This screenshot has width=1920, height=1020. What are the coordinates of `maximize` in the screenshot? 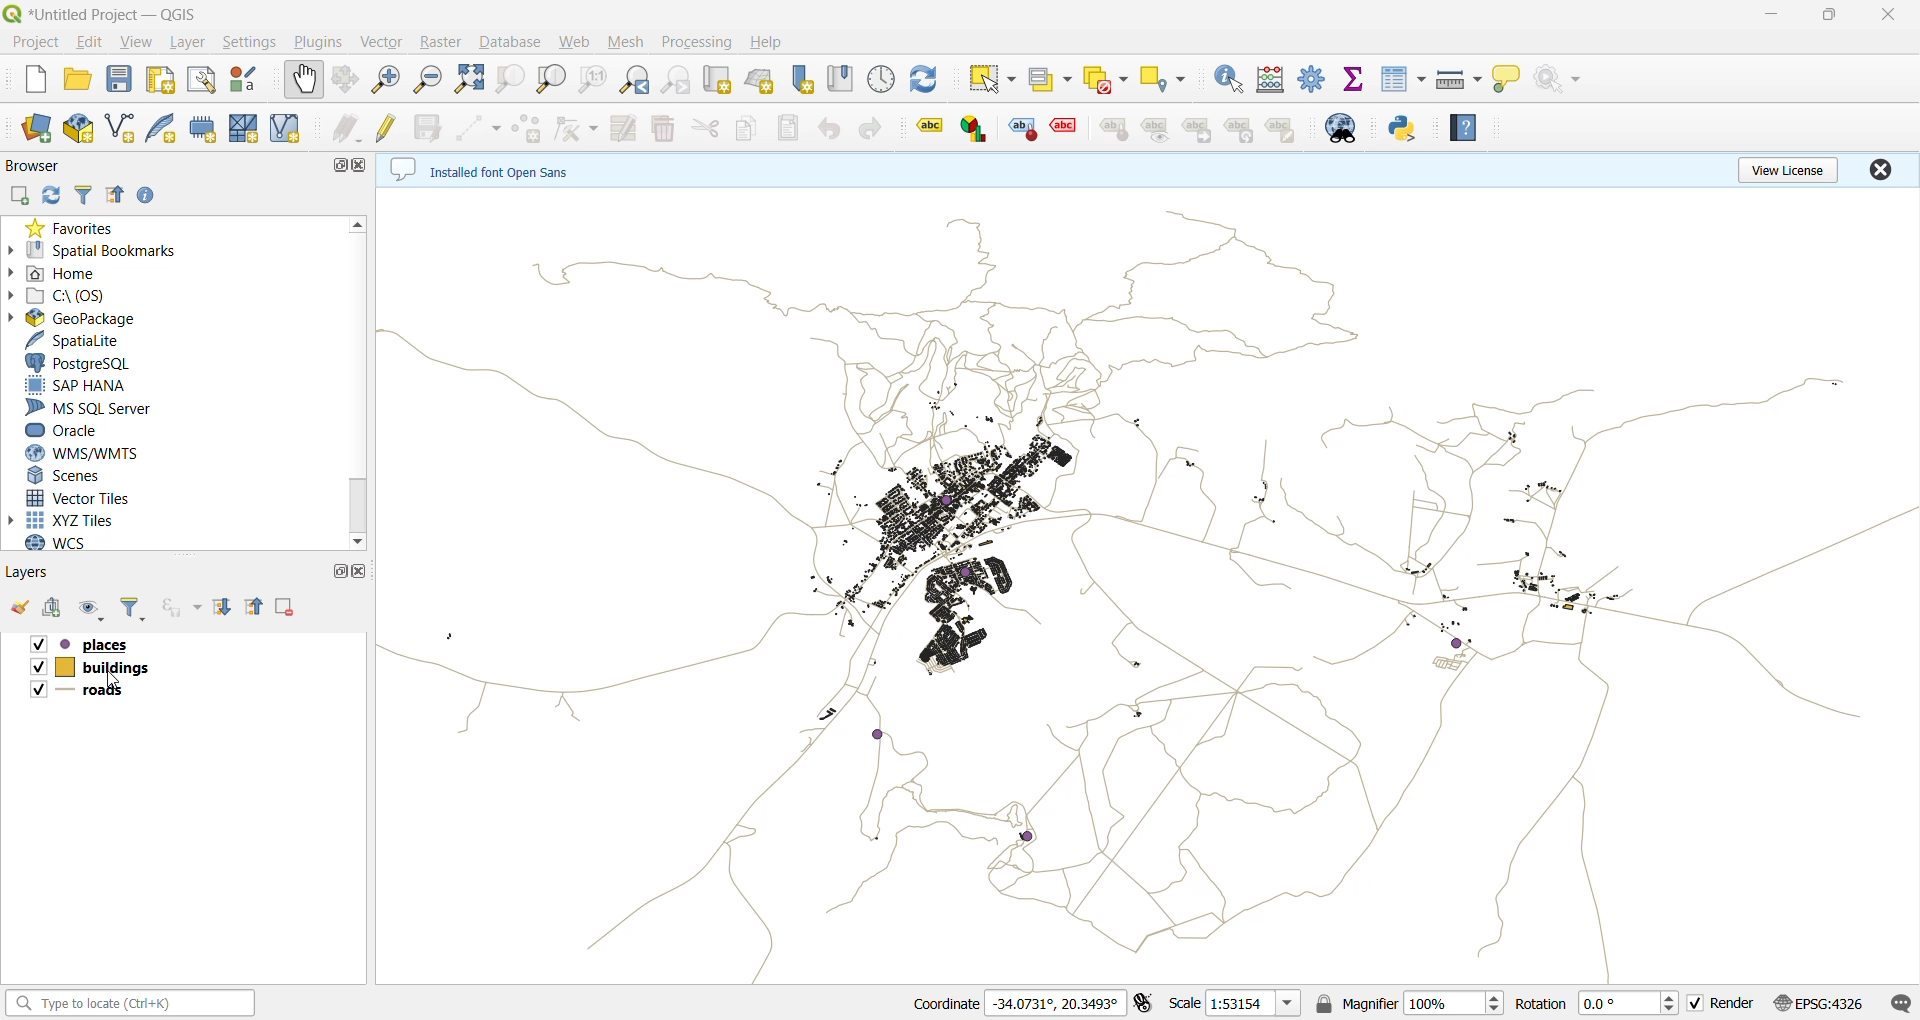 It's located at (335, 166).